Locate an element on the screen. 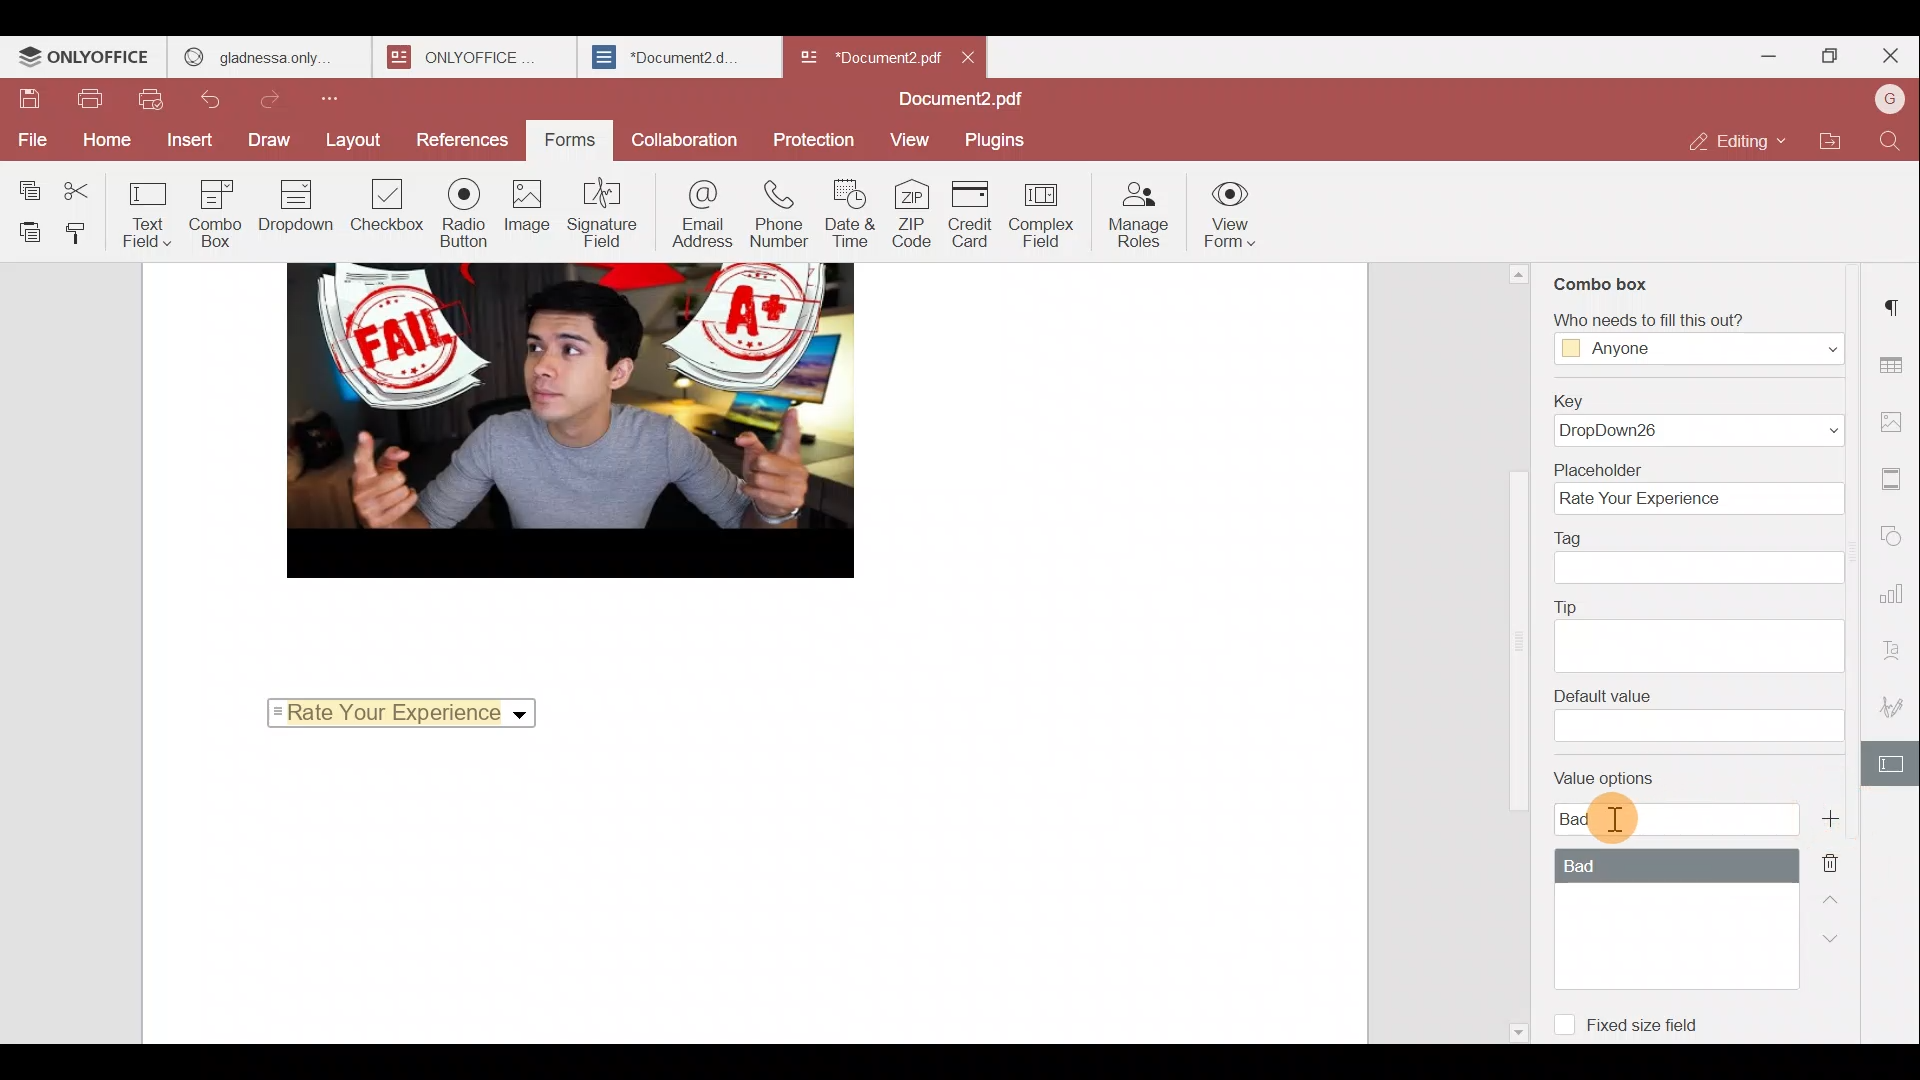  Remove value is located at coordinates (1834, 864).